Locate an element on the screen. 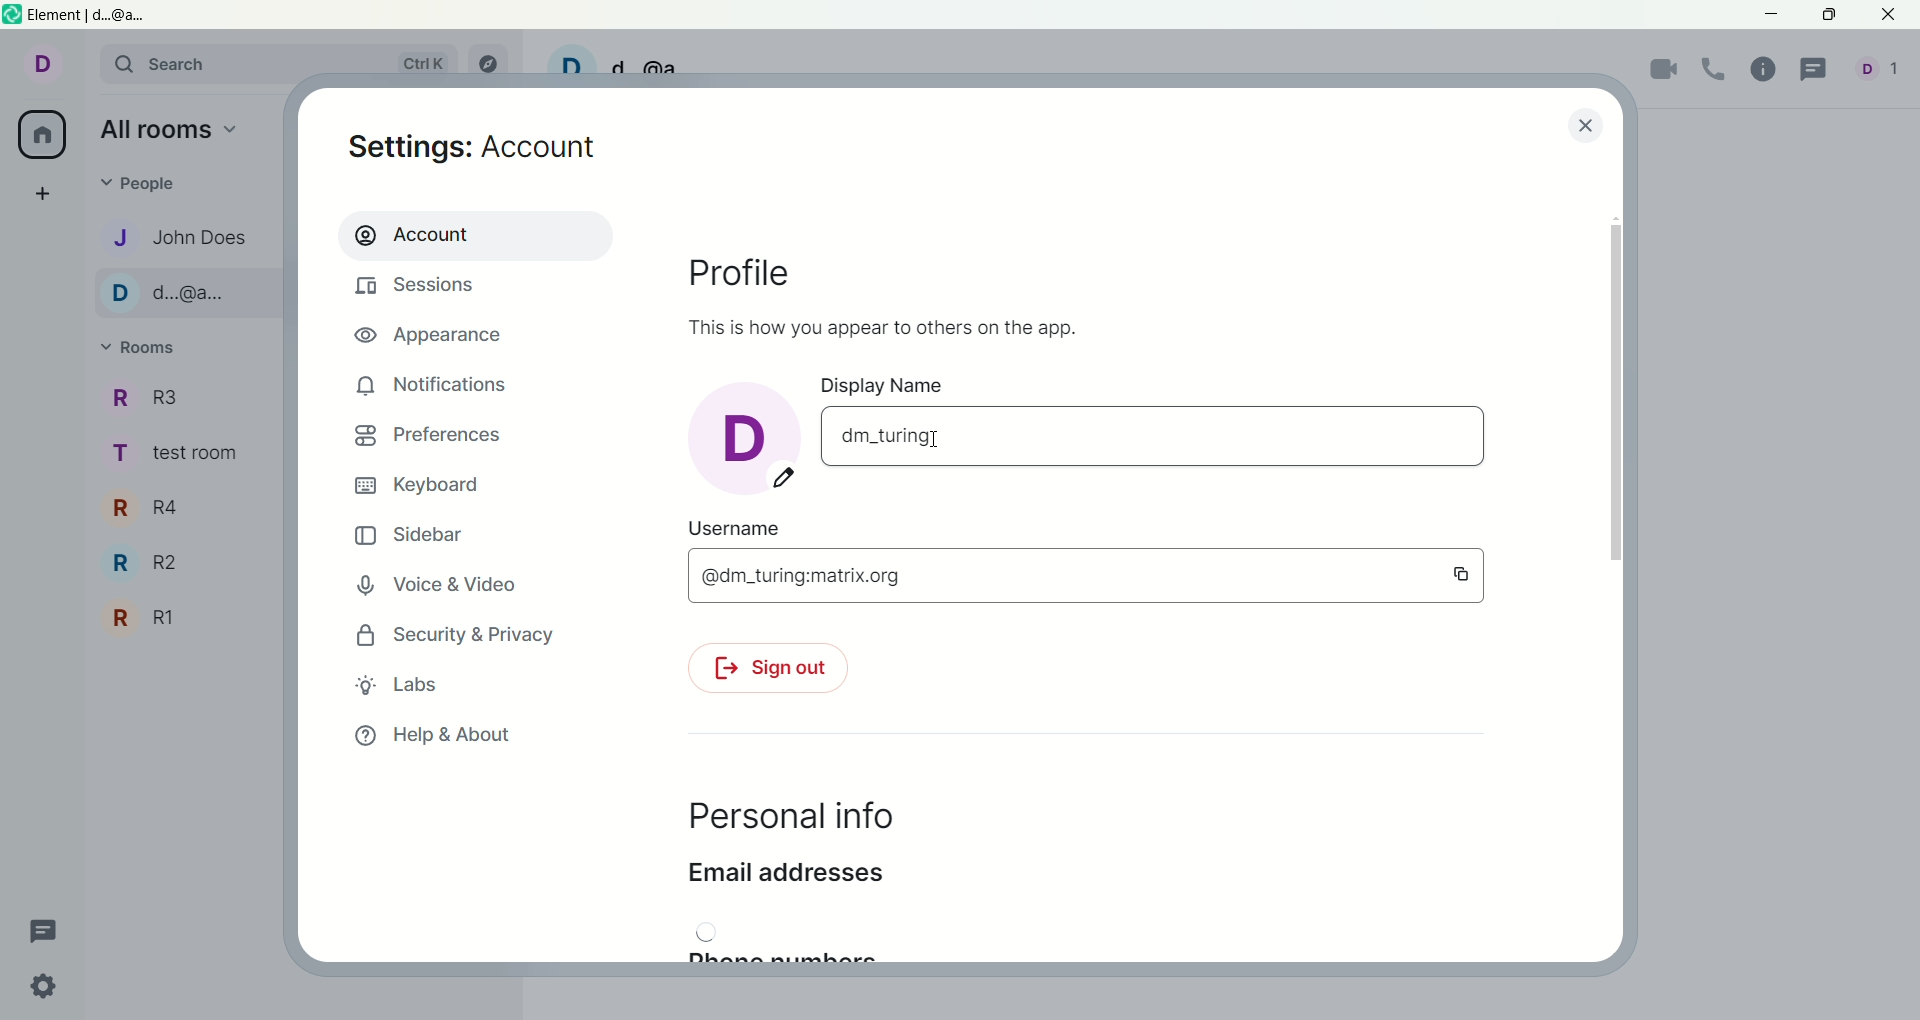 This screenshot has height=1020, width=1920. people is located at coordinates (1882, 74).